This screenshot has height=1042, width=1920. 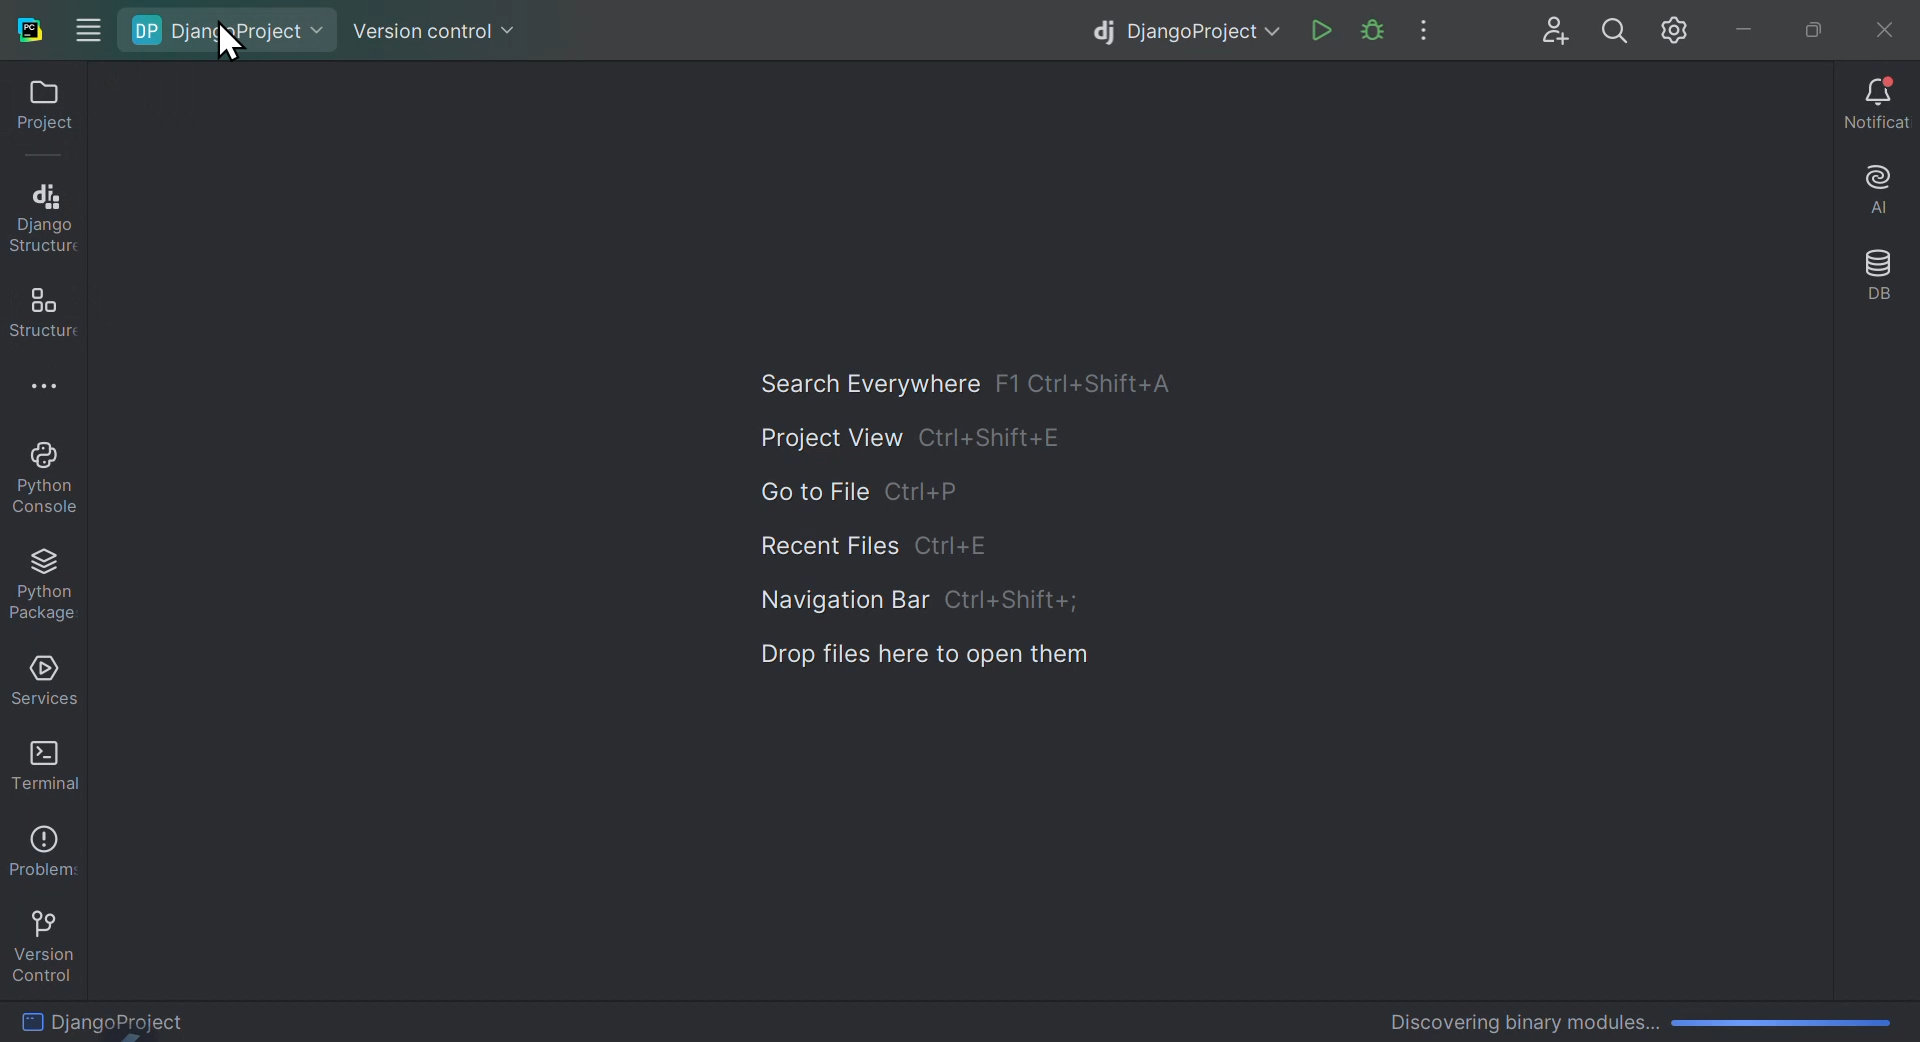 I want to click on Django structure, so click(x=42, y=214).